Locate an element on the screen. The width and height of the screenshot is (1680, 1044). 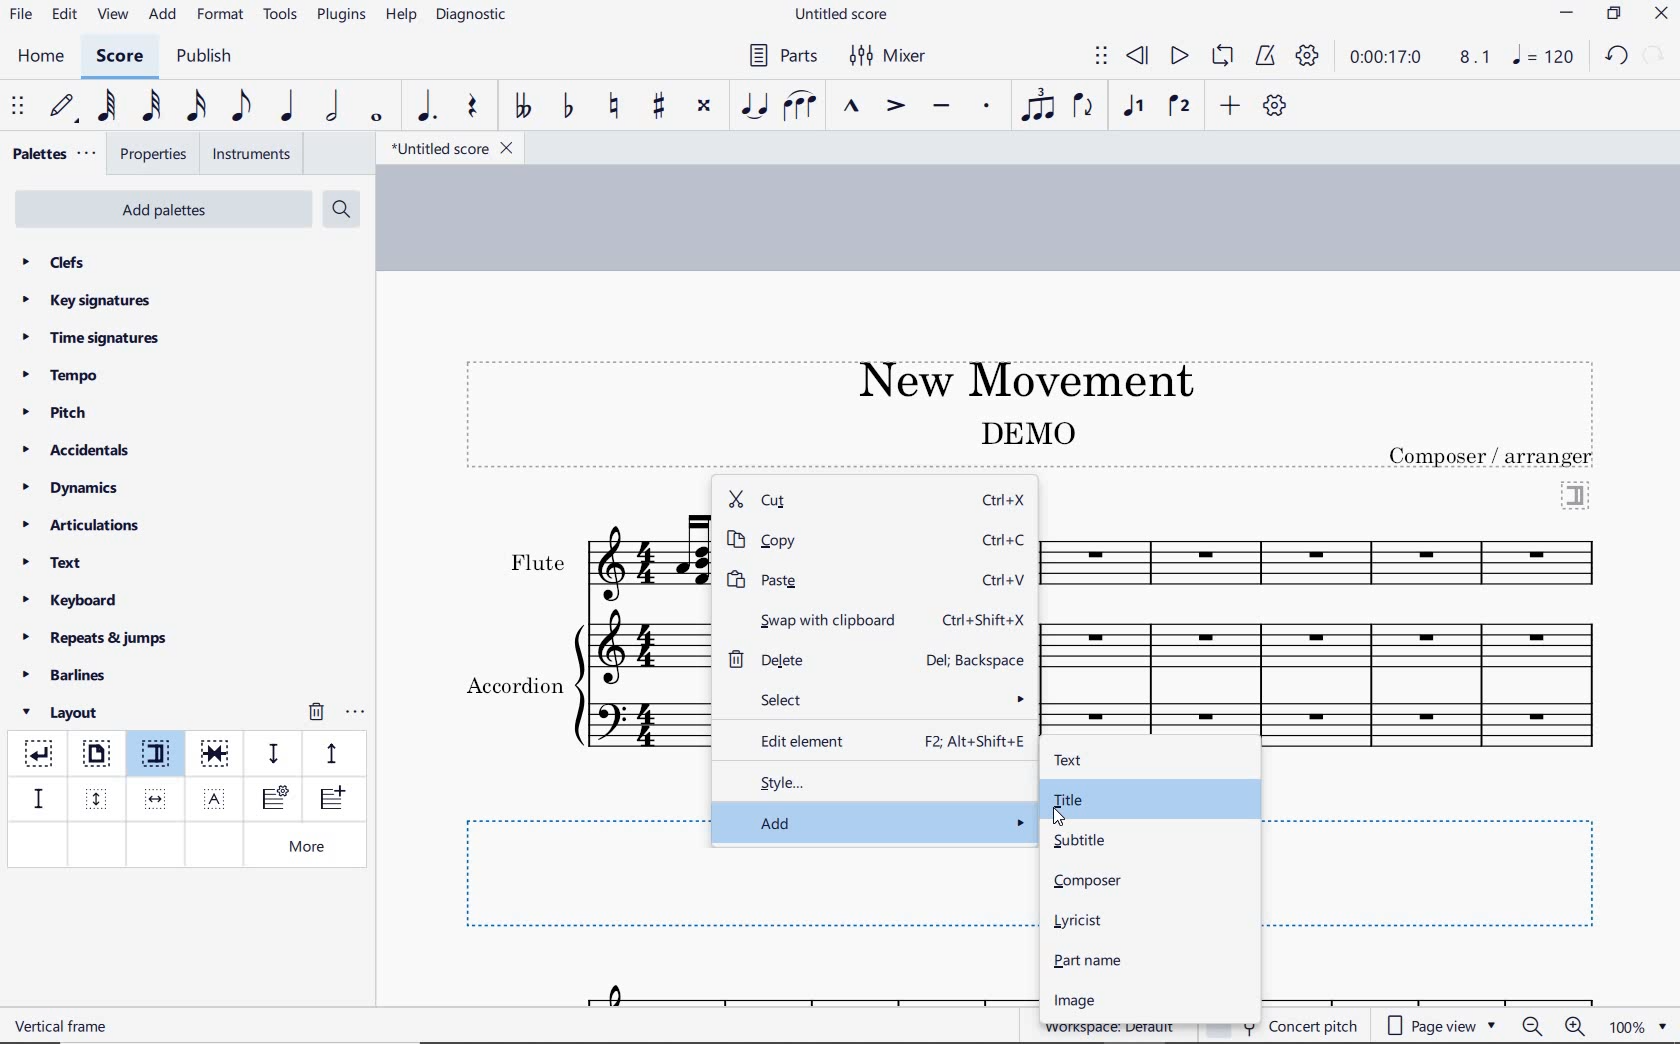
pitch is located at coordinates (62, 413).